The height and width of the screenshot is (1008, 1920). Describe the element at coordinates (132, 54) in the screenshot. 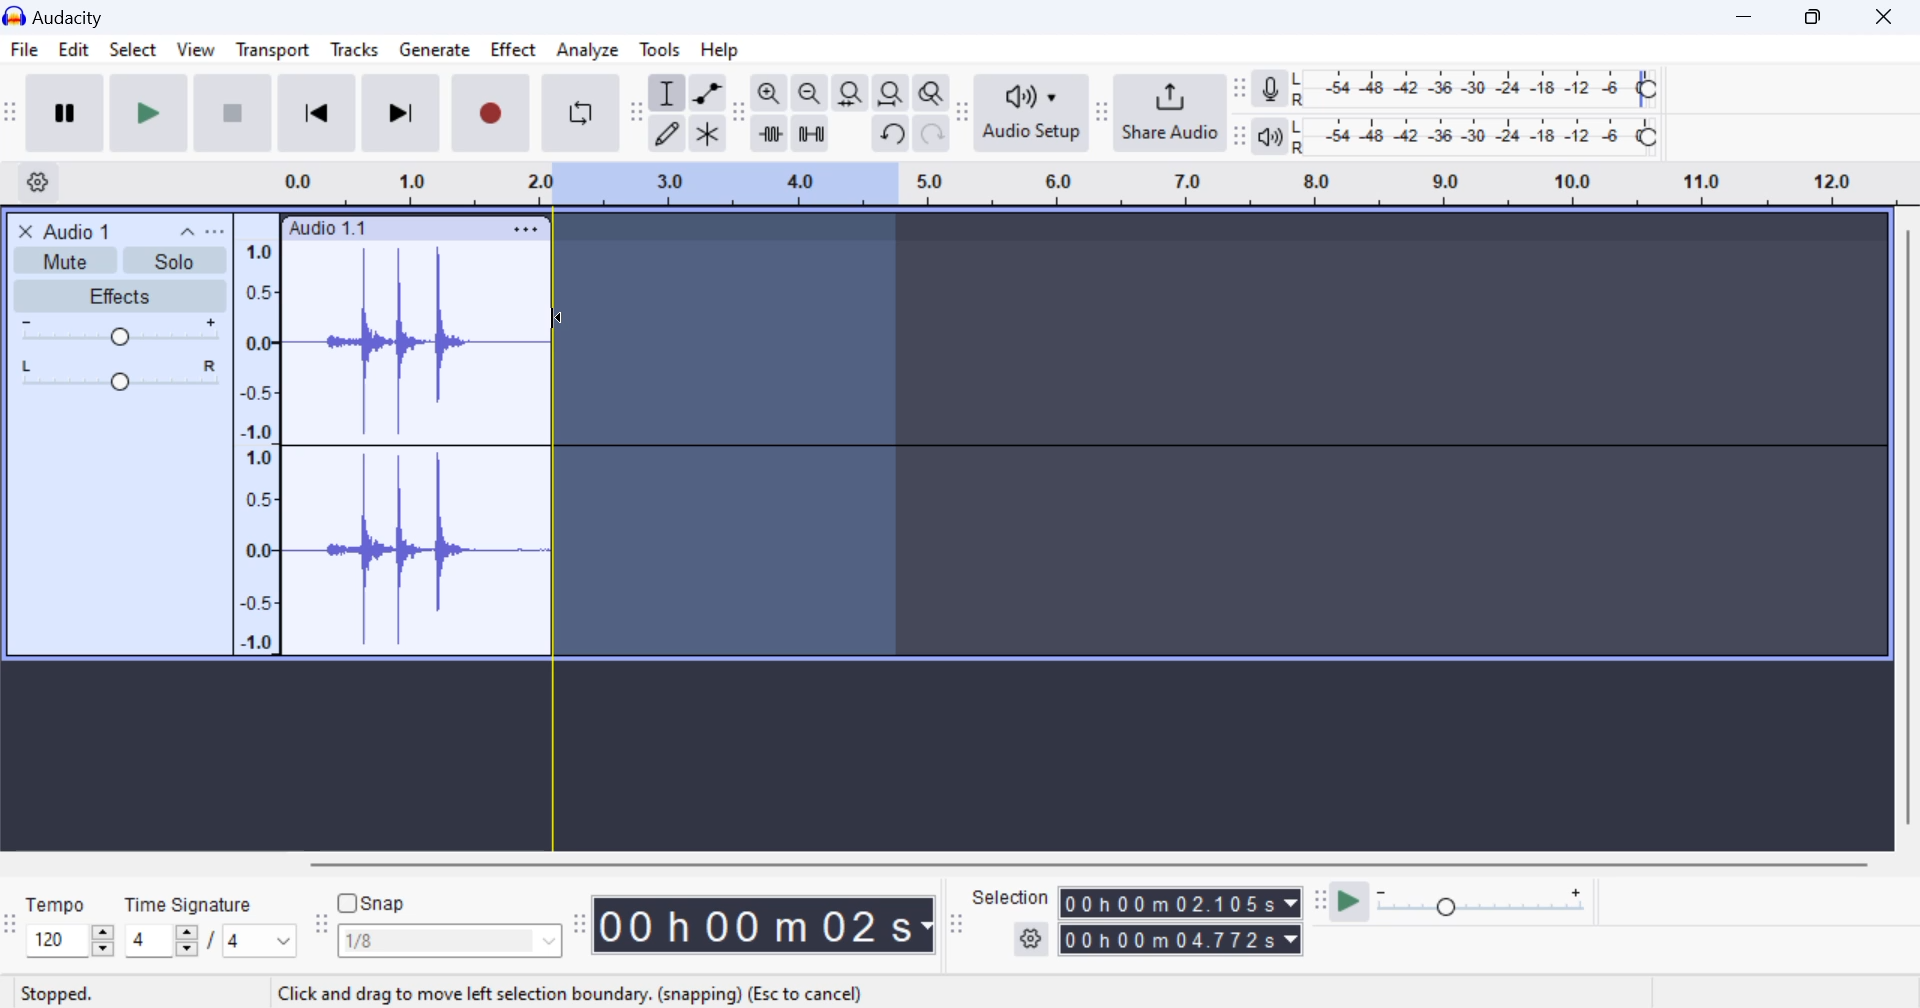

I see `Select` at that location.